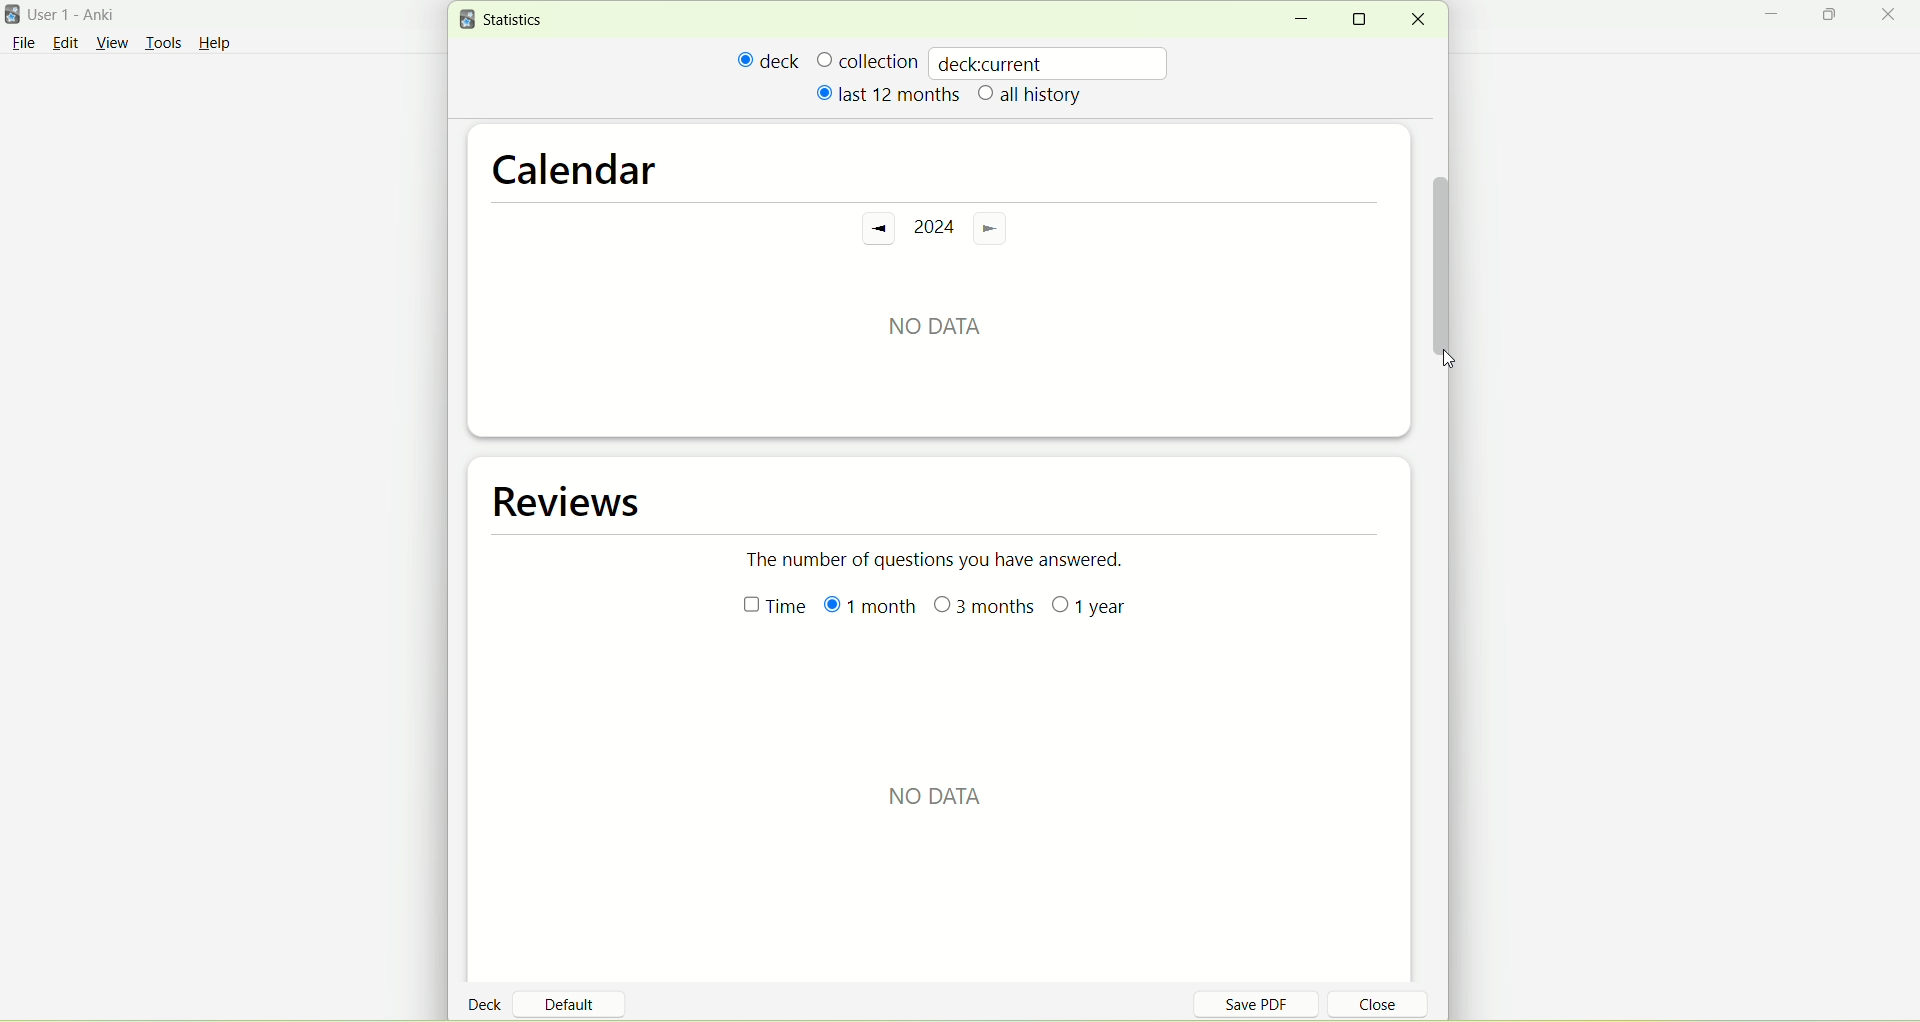 The width and height of the screenshot is (1920, 1022). I want to click on 2024, so click(932, 229).